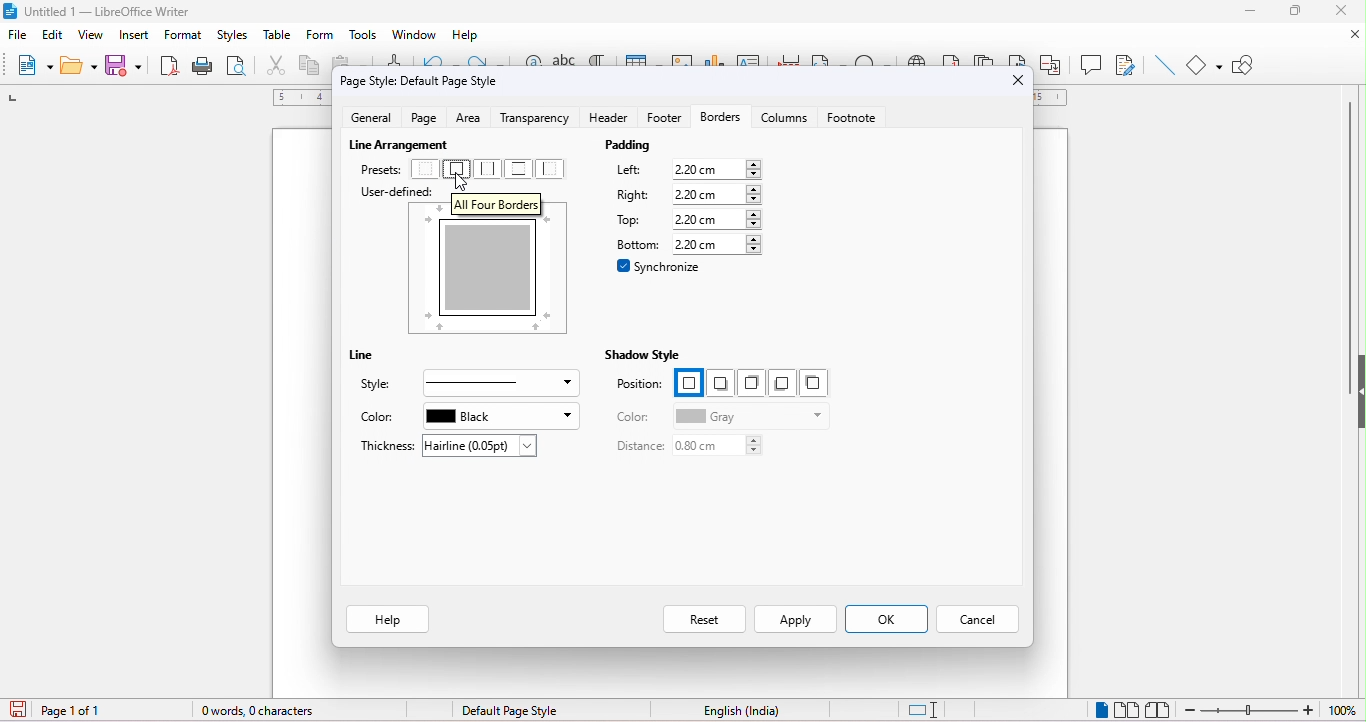 The width and height of the screenshot is (1366, 722). Describe the element at coordinates (1122, 64) in the screenshot. I see `show track` at that location.